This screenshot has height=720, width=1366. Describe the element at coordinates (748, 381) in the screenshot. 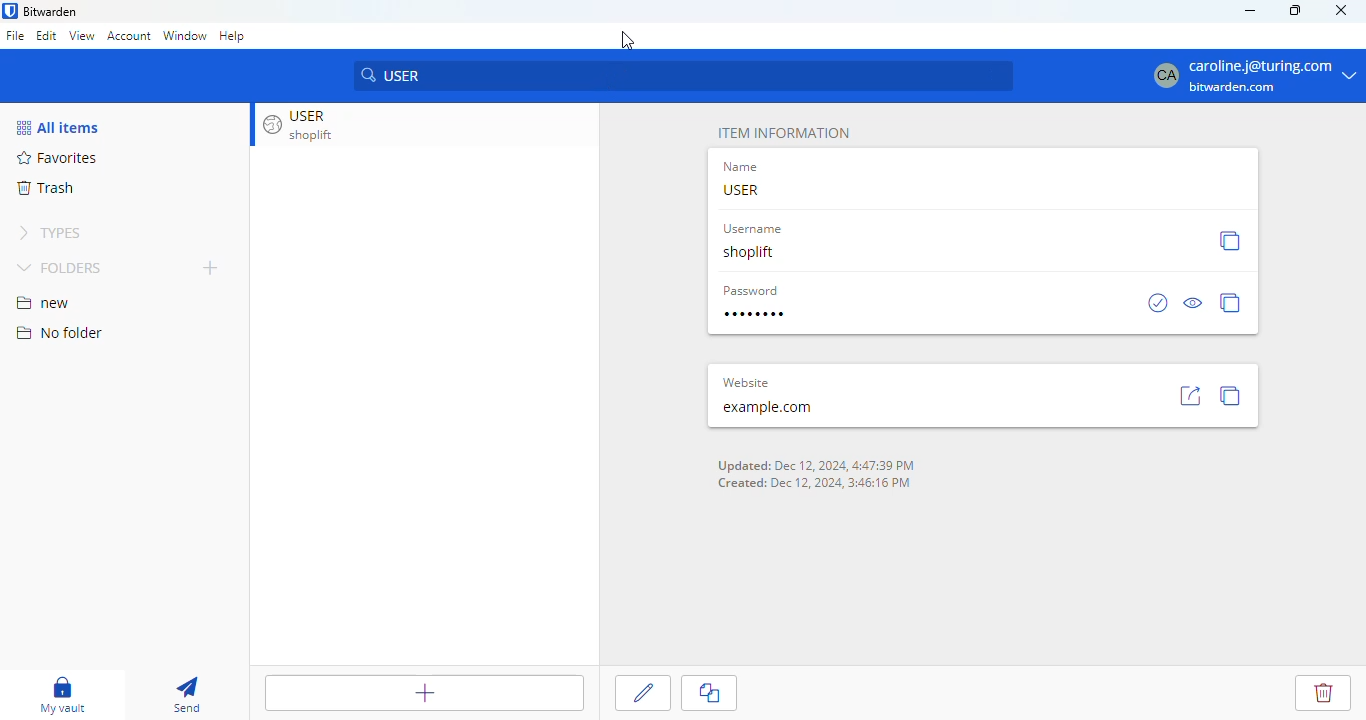

I see `Website` at that location.